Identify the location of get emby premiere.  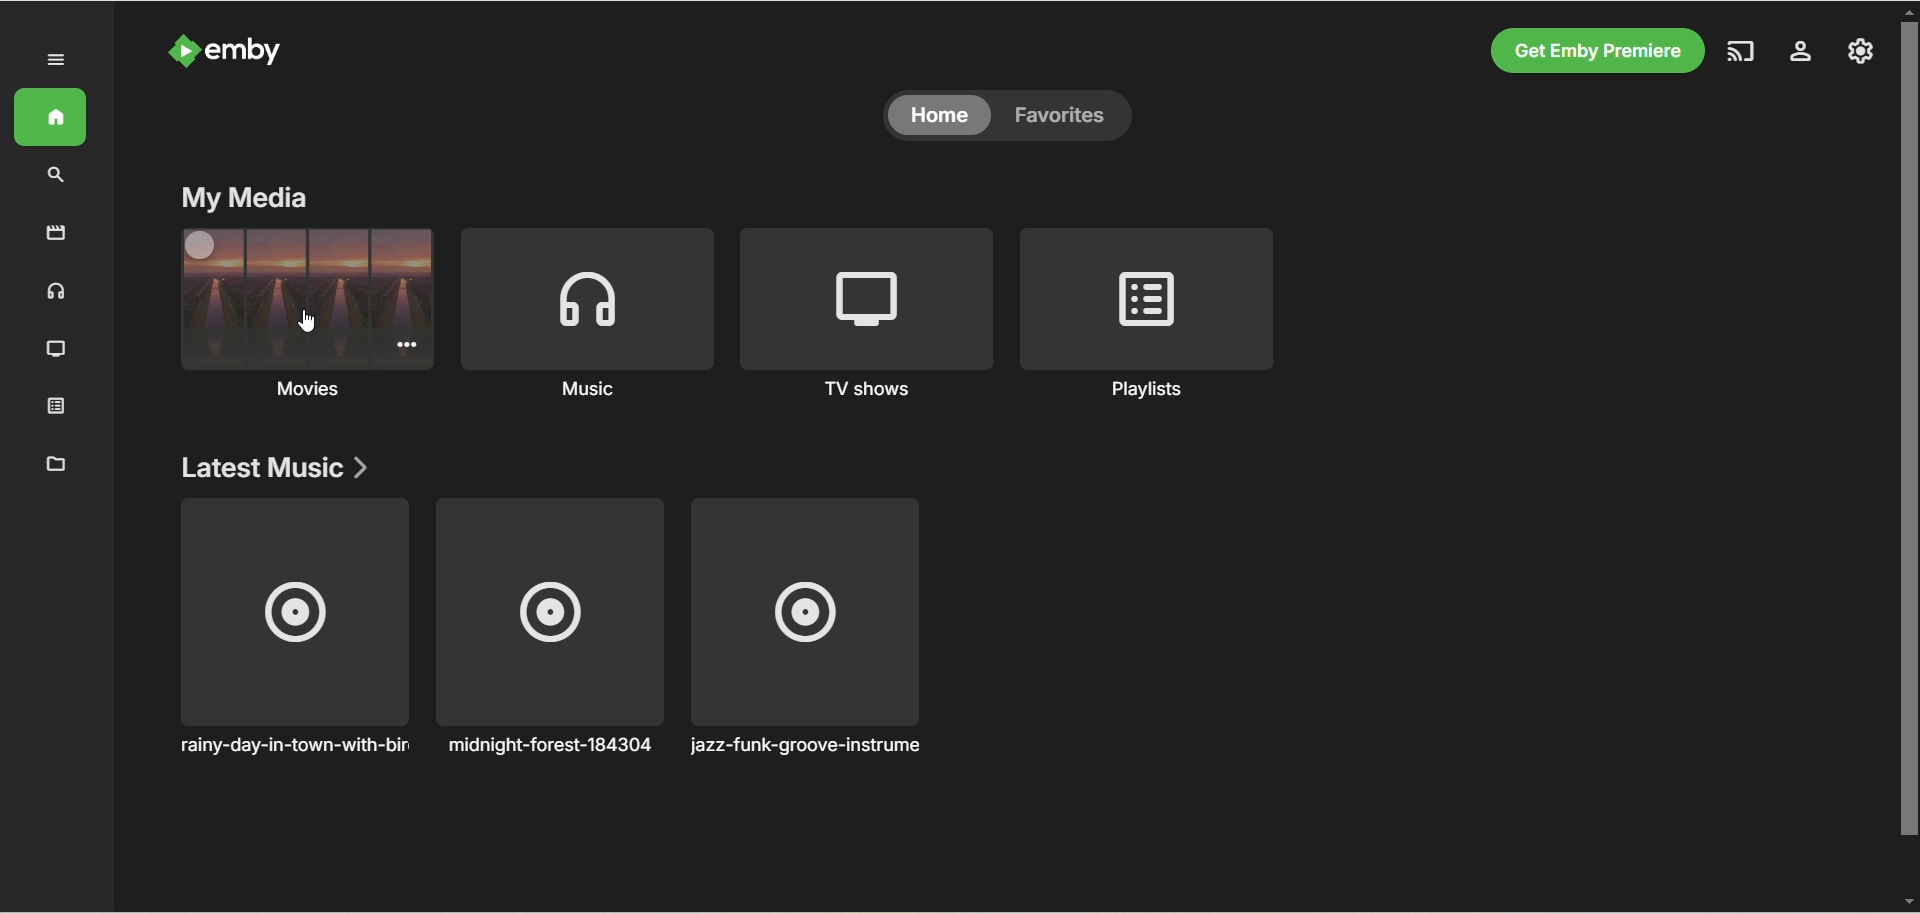
(1592, 52).